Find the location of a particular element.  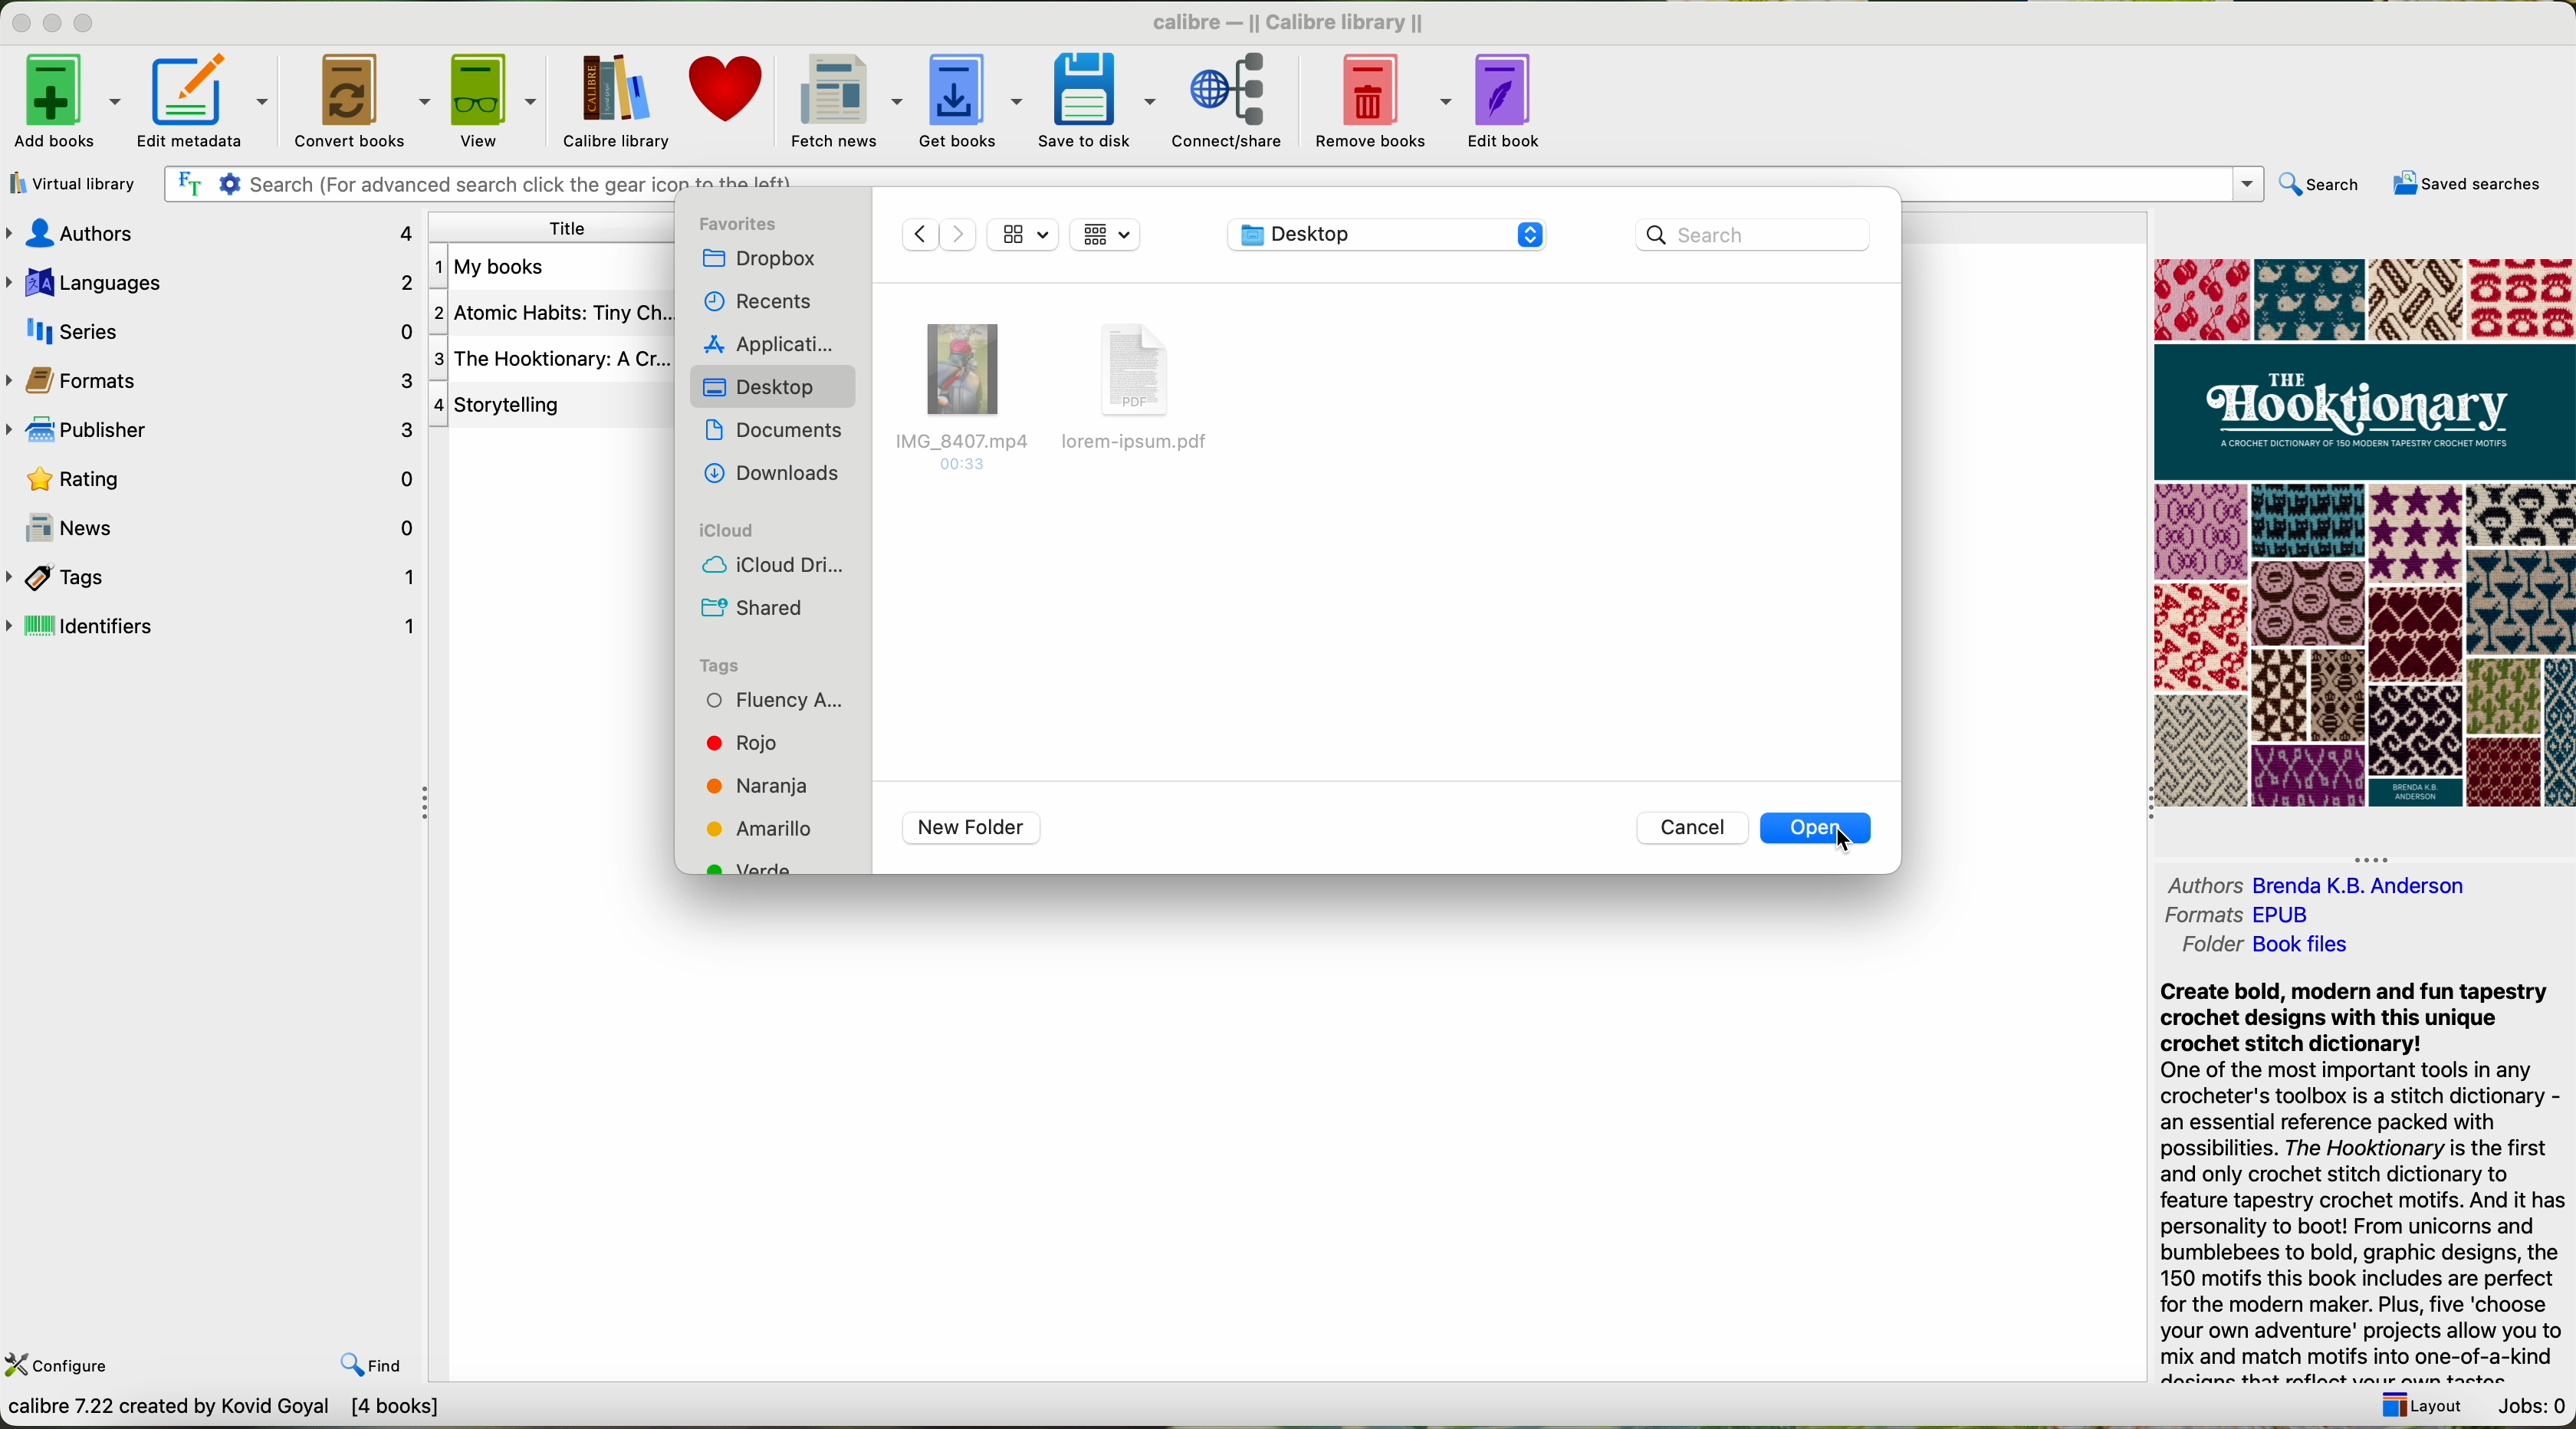

applications is located at coordinates (774, 345).